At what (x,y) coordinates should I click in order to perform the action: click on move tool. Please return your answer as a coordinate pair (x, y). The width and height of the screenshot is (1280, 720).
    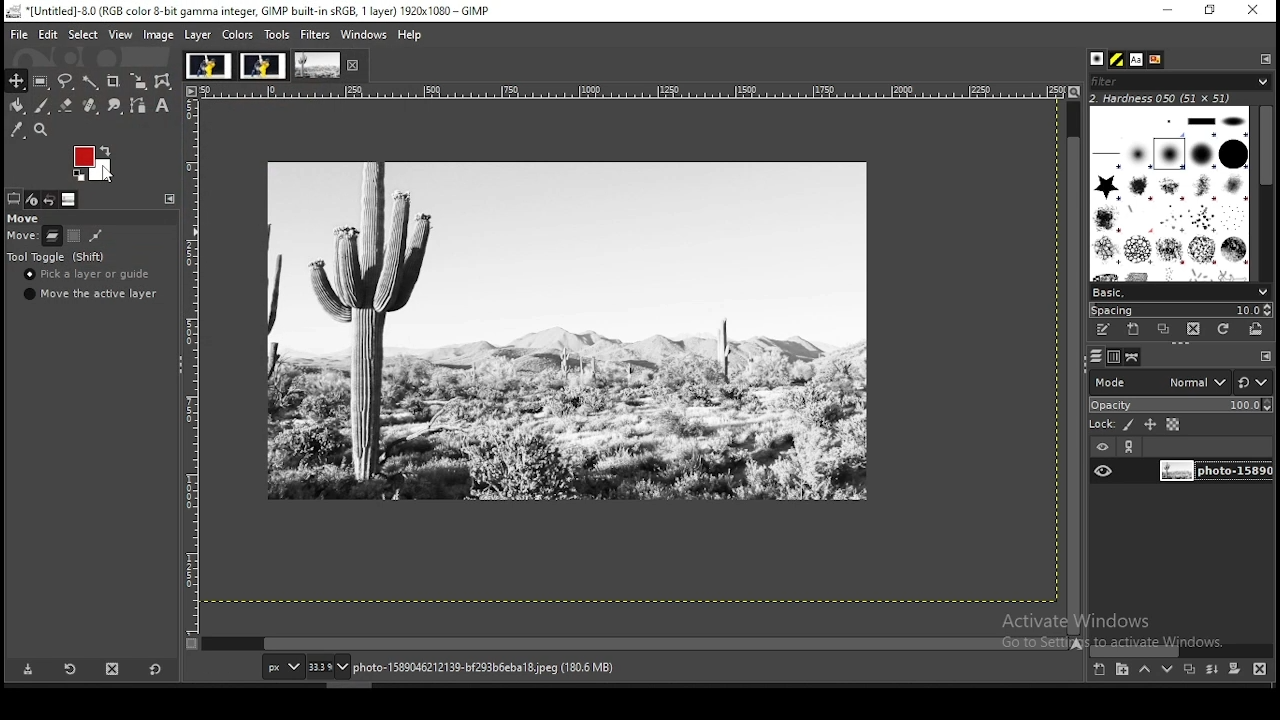
    Looking at the image, I should click on (15, 80).